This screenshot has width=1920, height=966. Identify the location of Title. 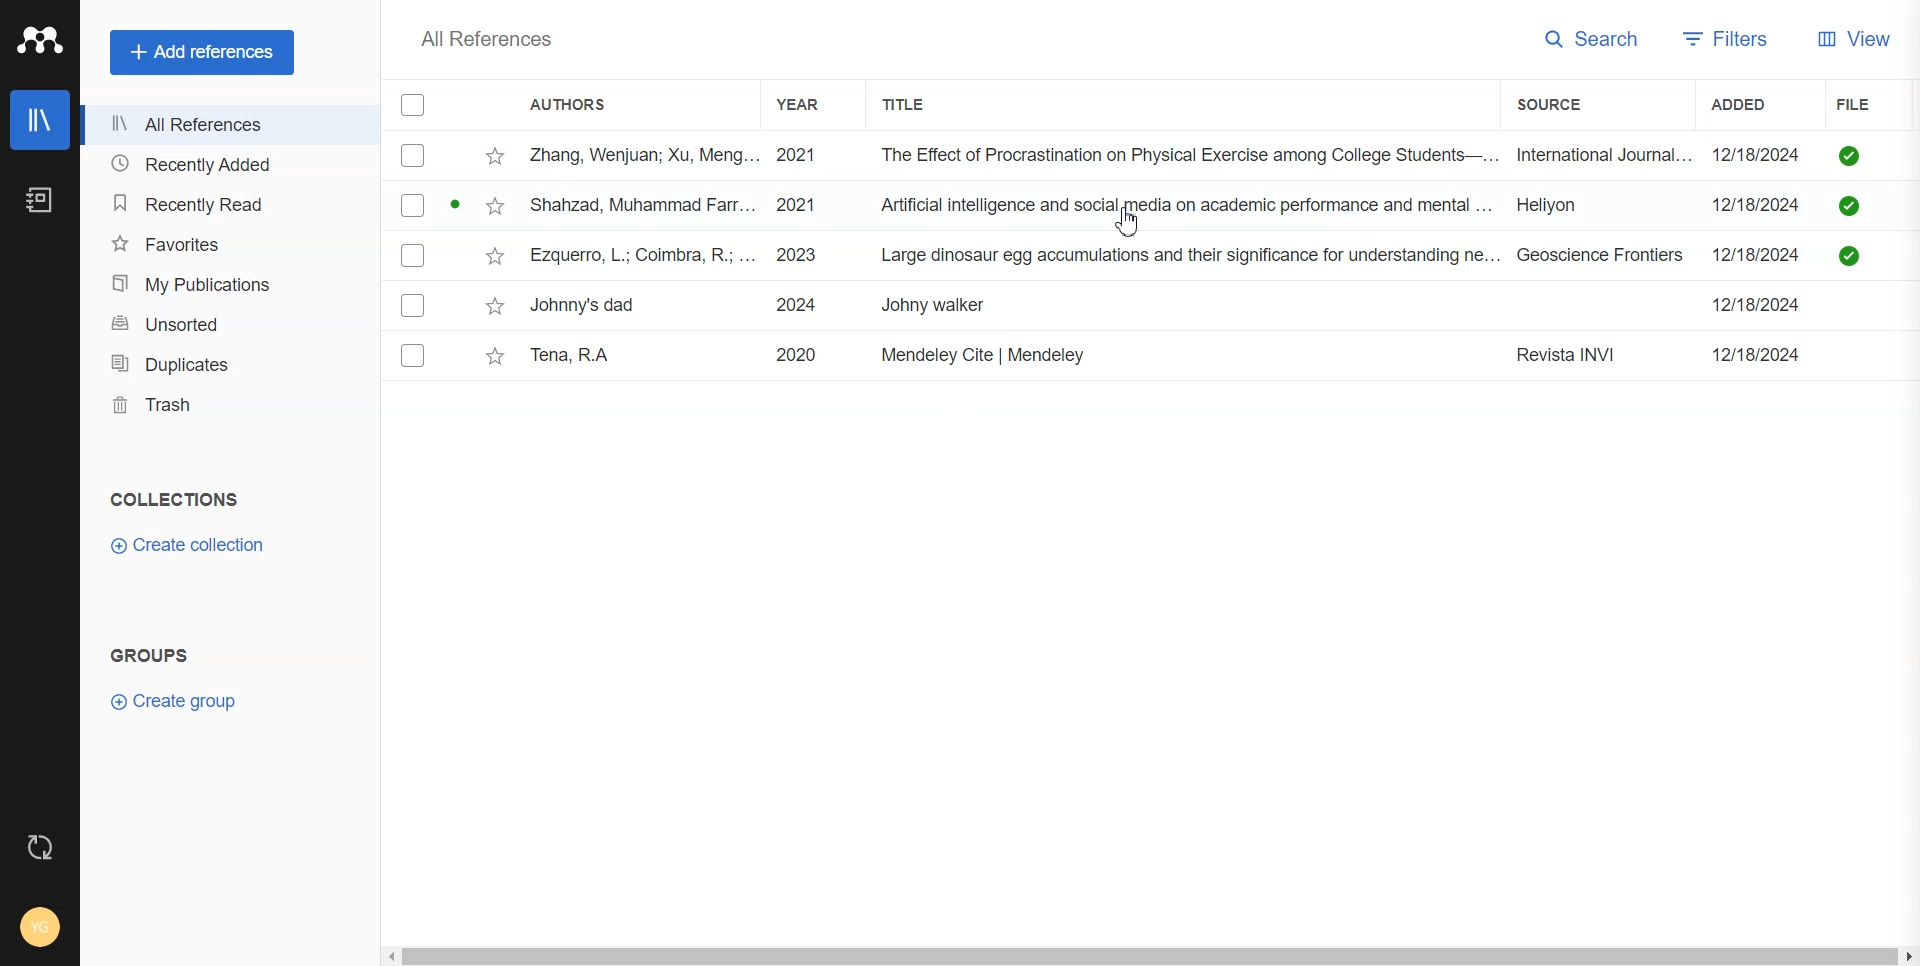
(926, 105).